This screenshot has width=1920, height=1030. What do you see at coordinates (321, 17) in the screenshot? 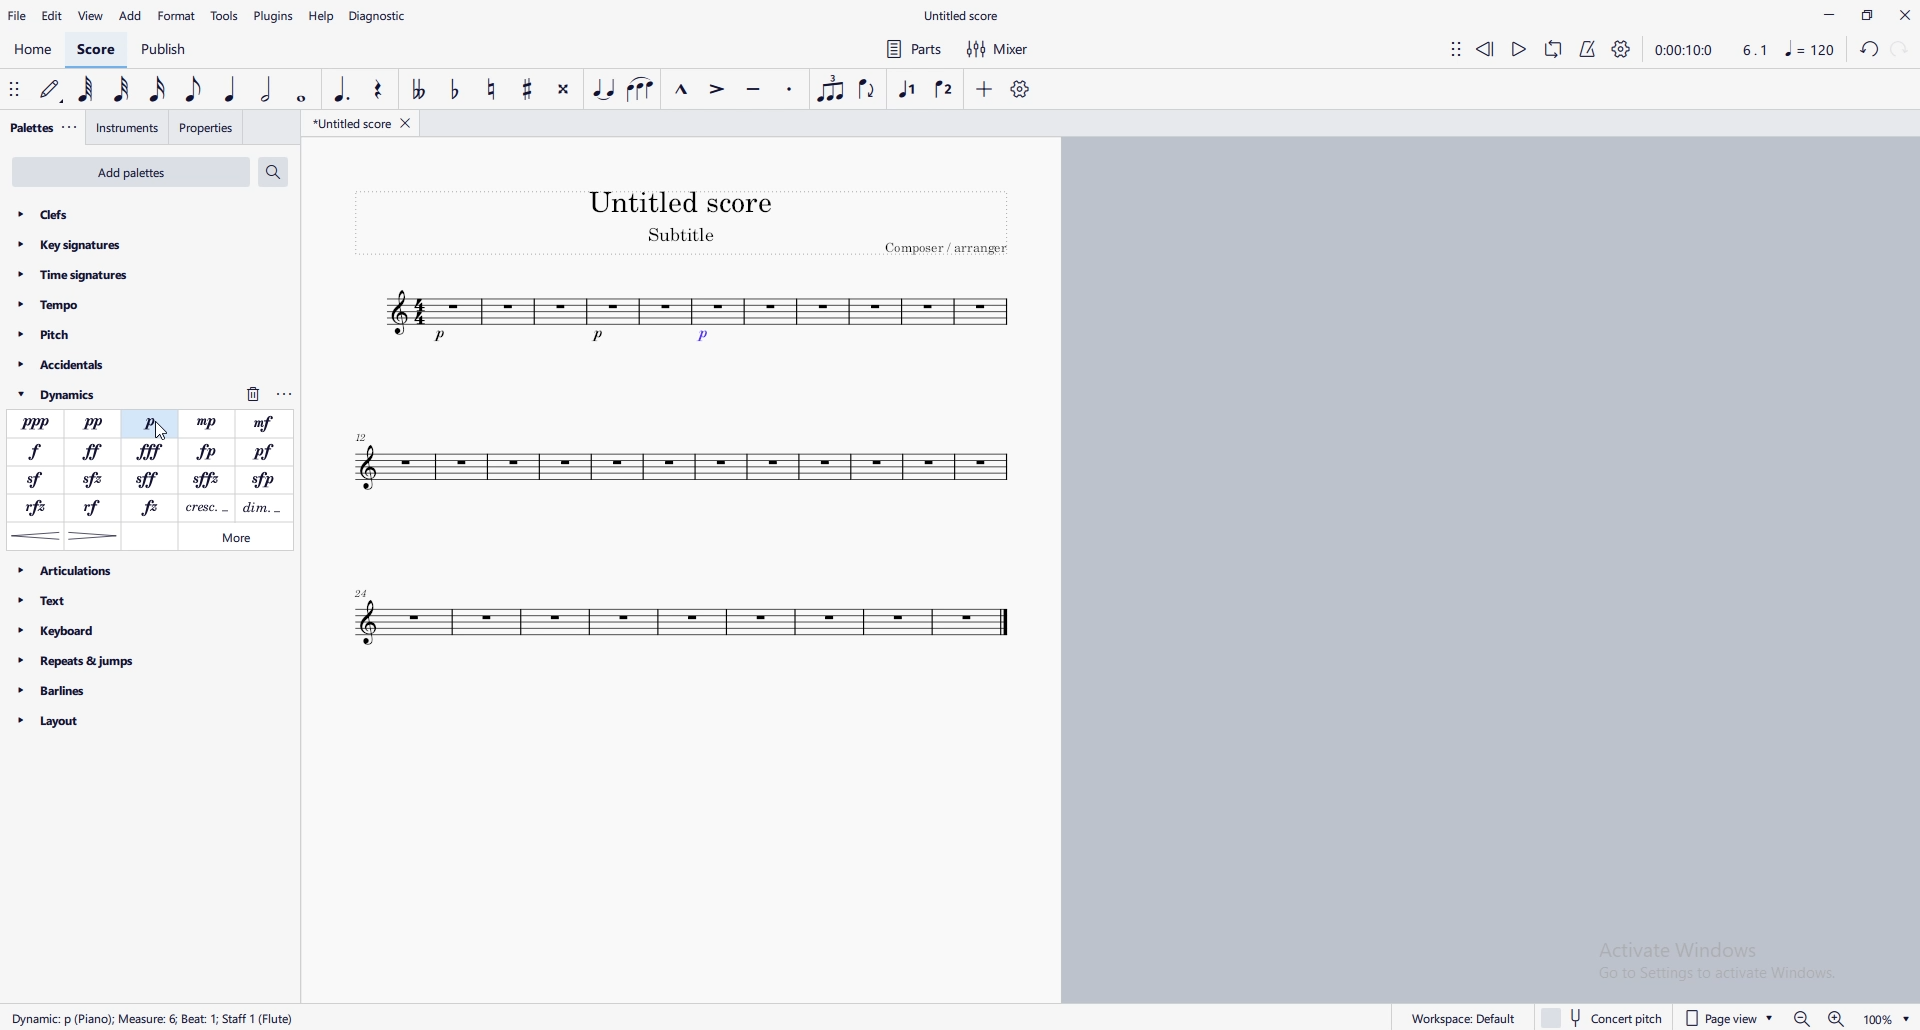
I see `help` at bounding box center [321, 17].